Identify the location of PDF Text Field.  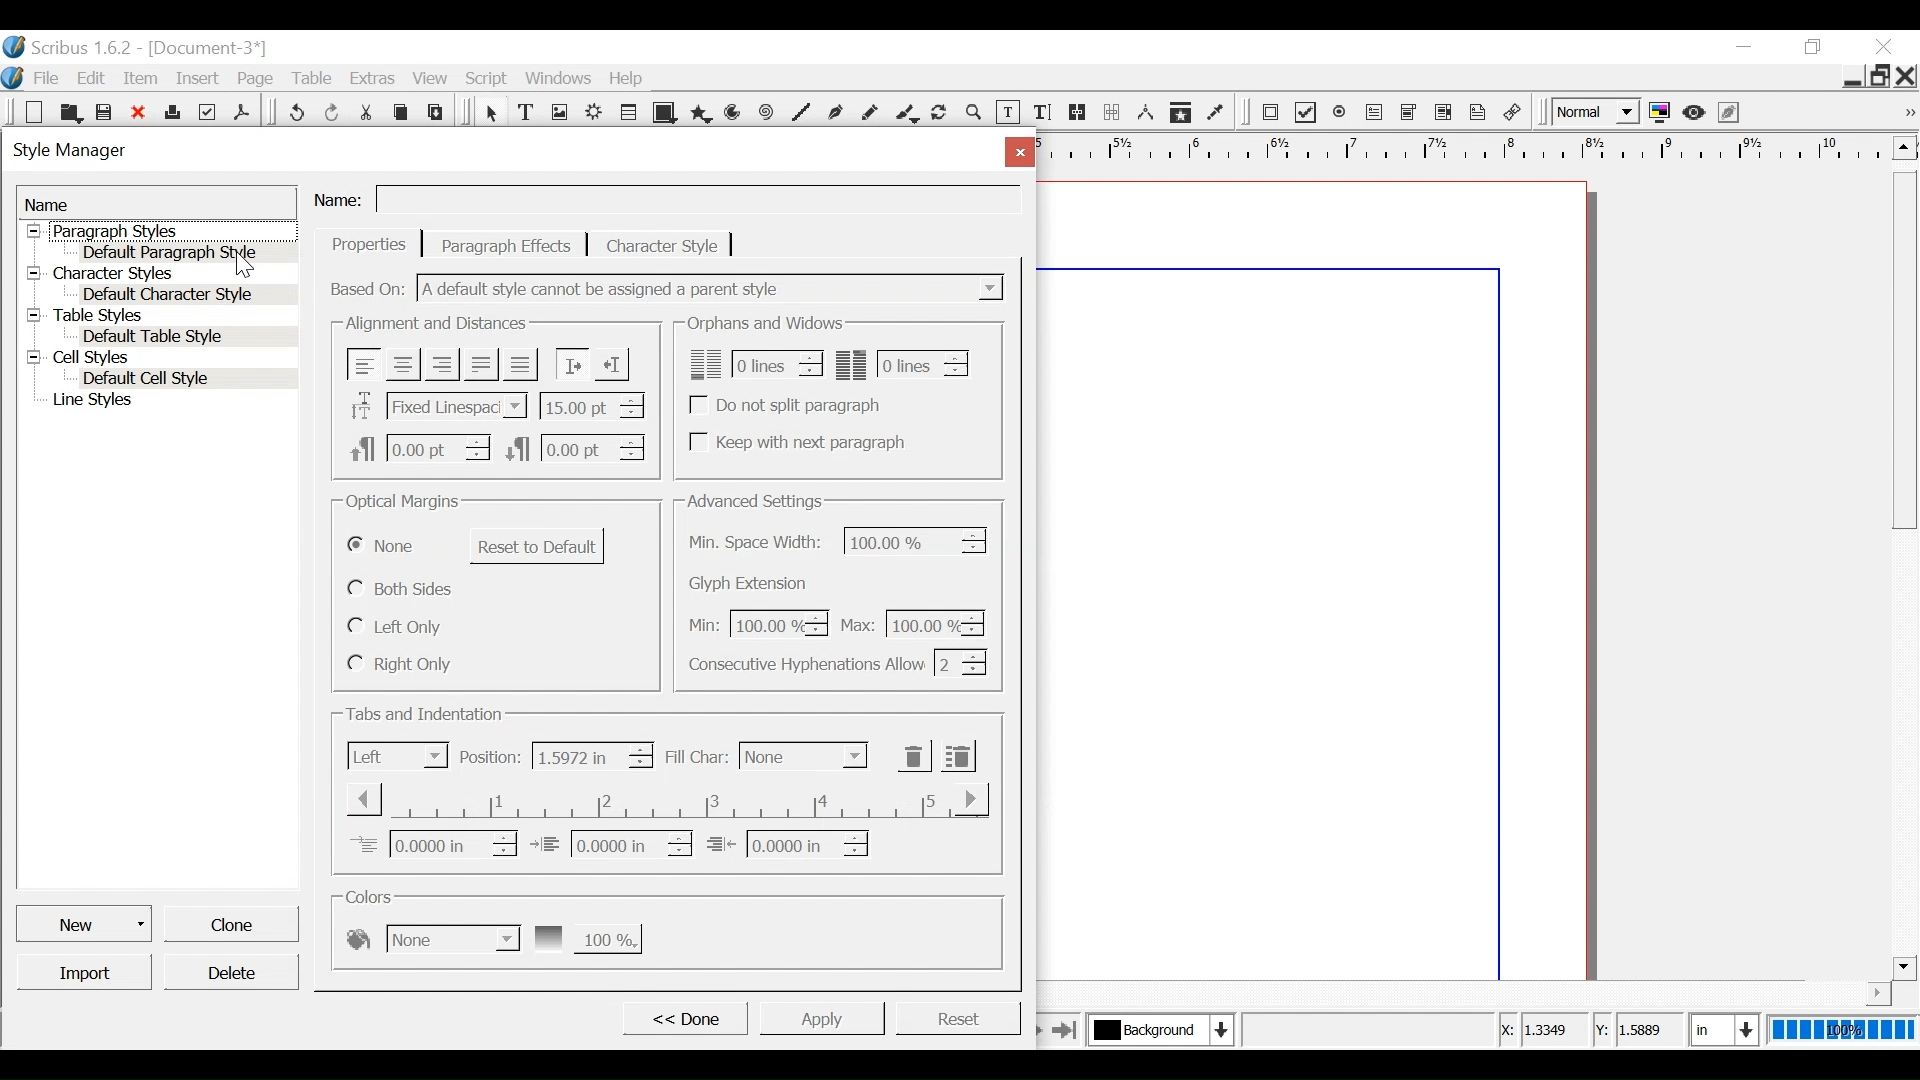
(1375, 113).